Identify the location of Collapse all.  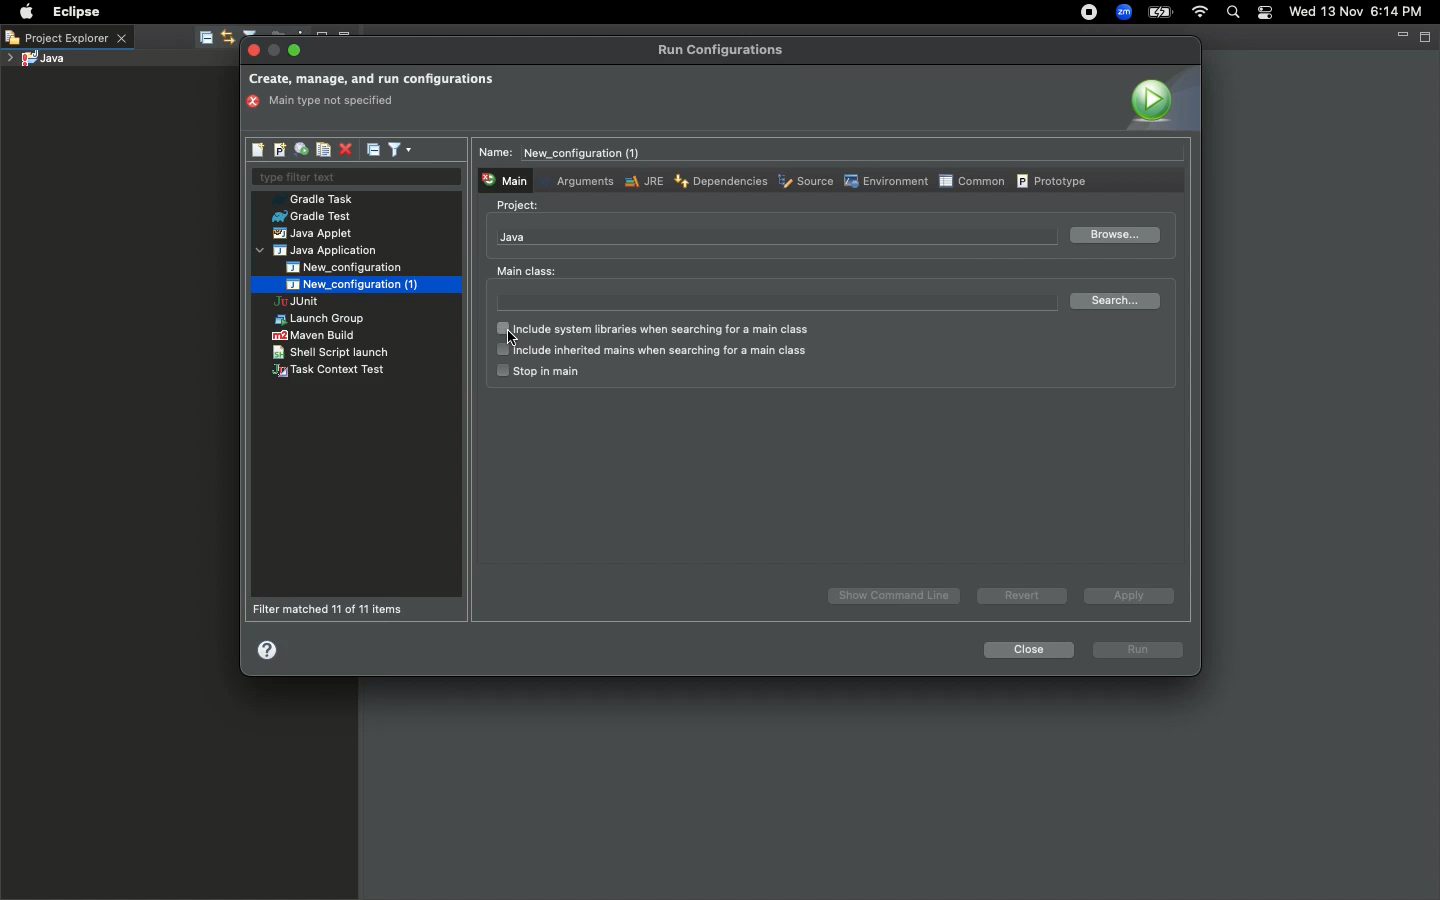
(374, 149).